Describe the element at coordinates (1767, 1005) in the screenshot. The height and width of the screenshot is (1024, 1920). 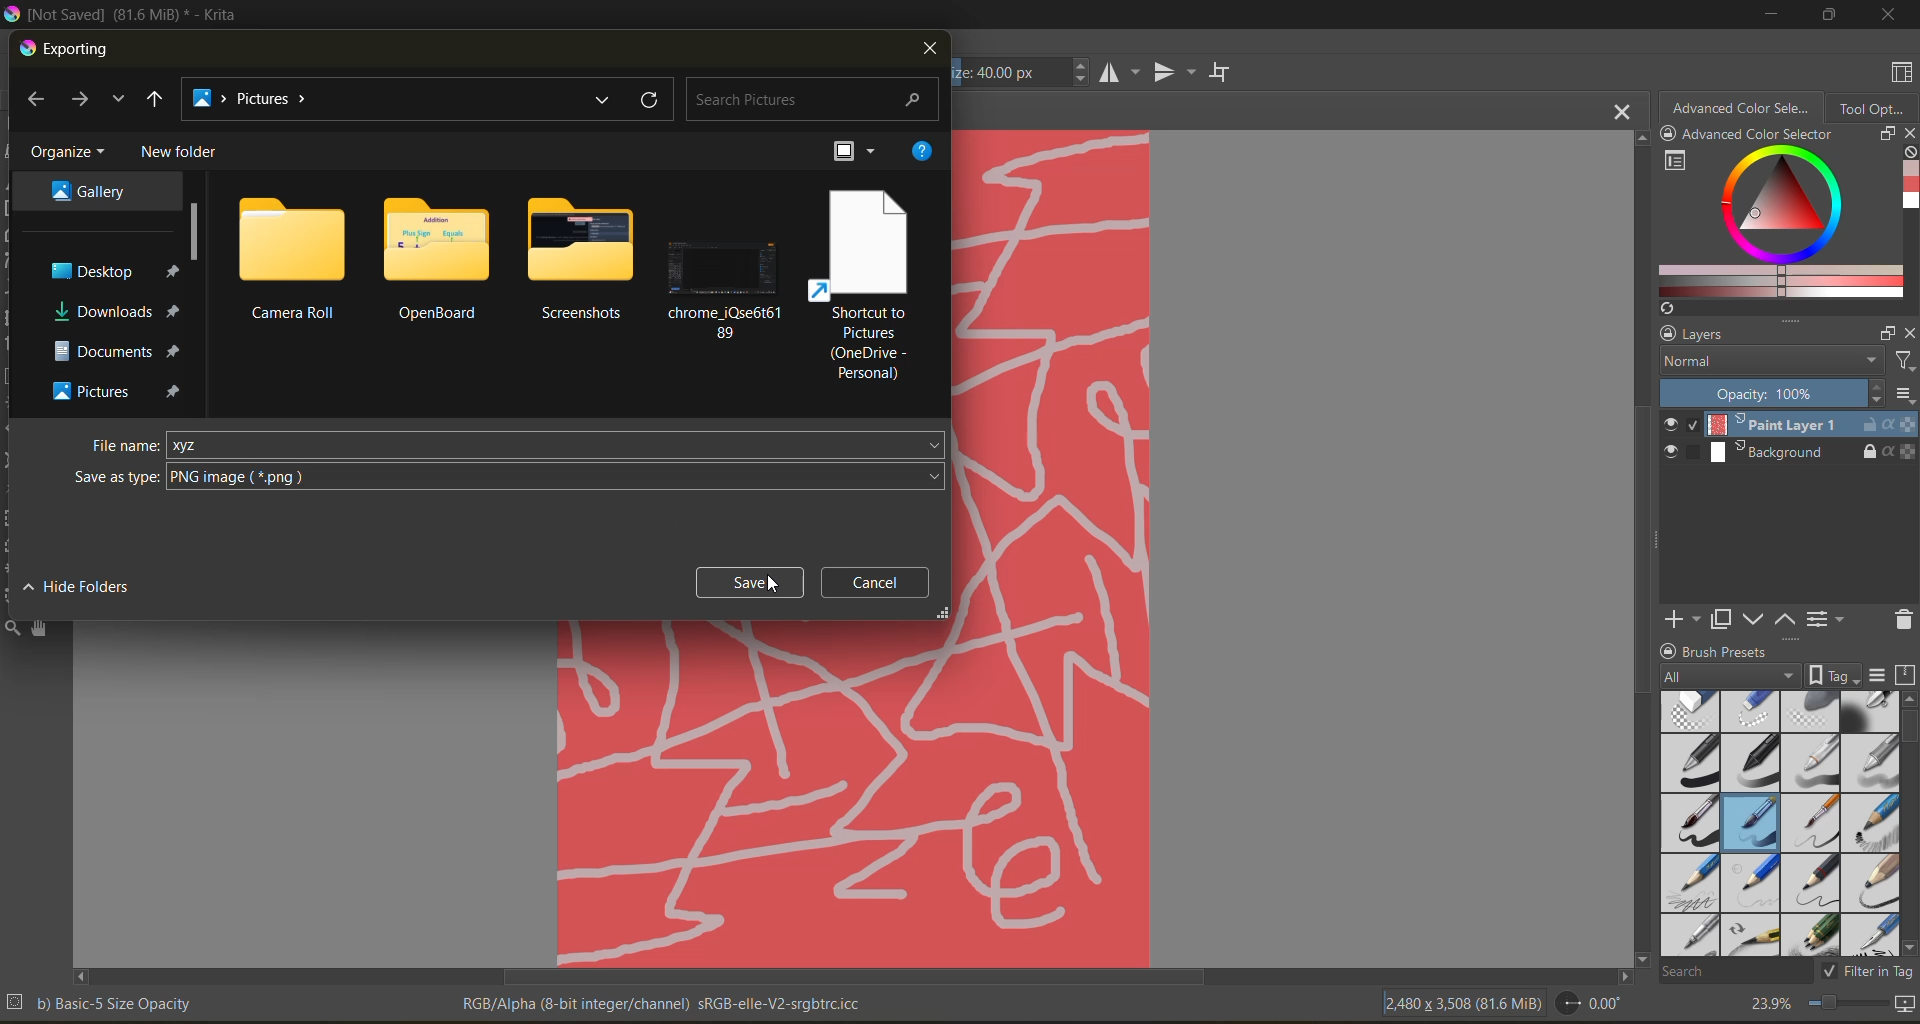
I see `zoom factor` at that location.